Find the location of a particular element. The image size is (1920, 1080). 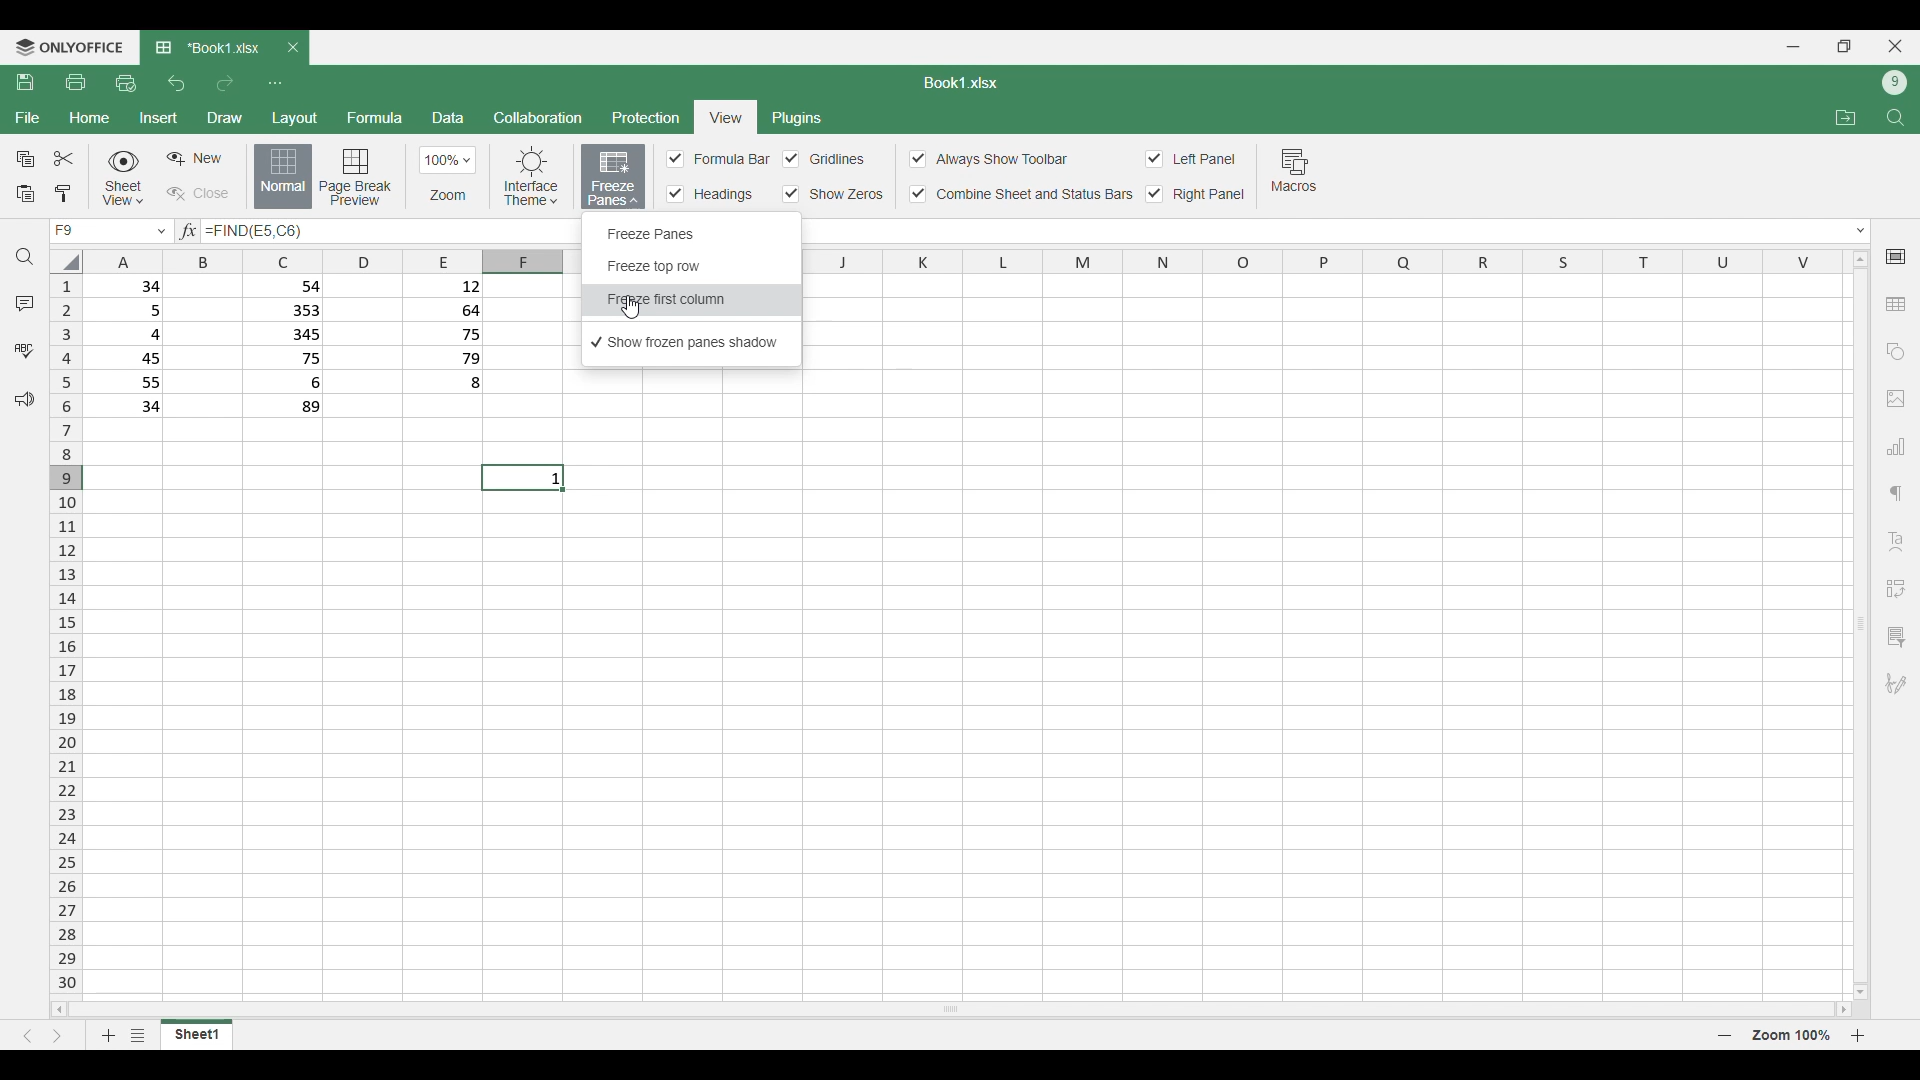

Collaboration menu is located at coordinates (537, 118).